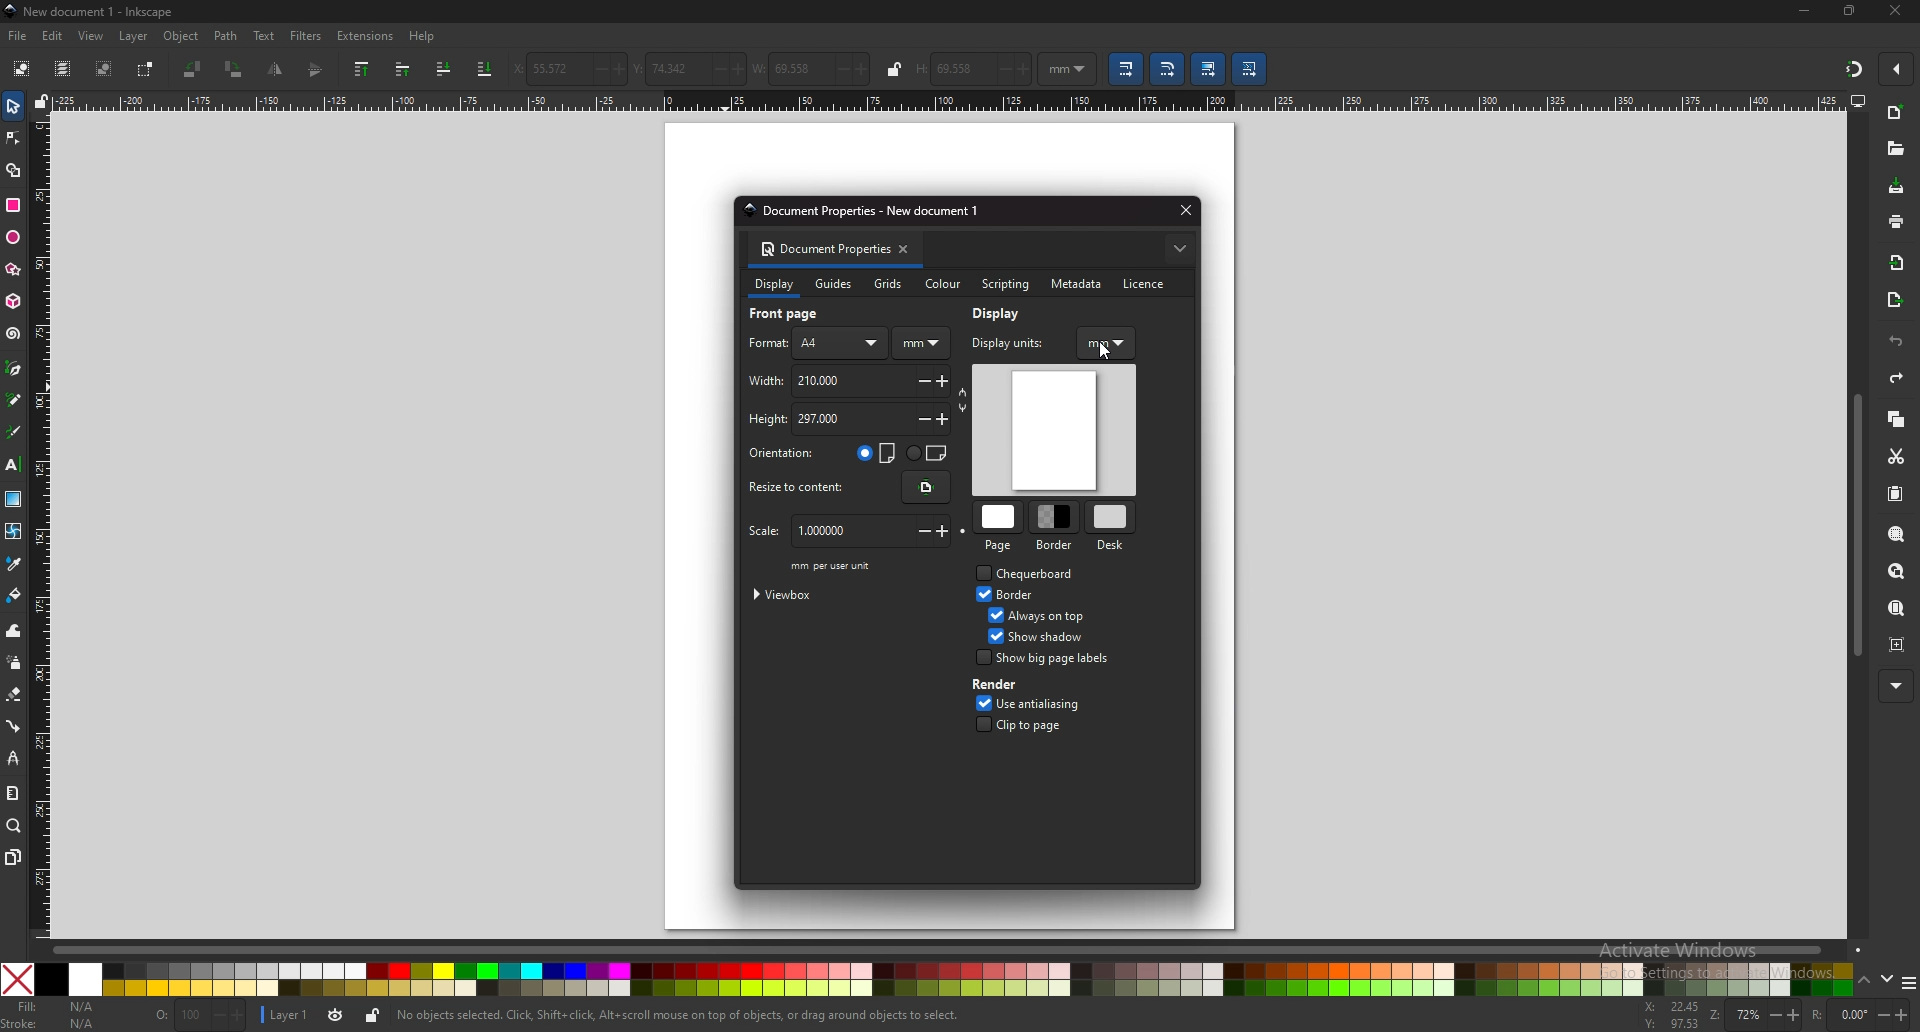 The width and height of the screenshot is (1920, 1032). I want to click on more, so click(1893, 685).